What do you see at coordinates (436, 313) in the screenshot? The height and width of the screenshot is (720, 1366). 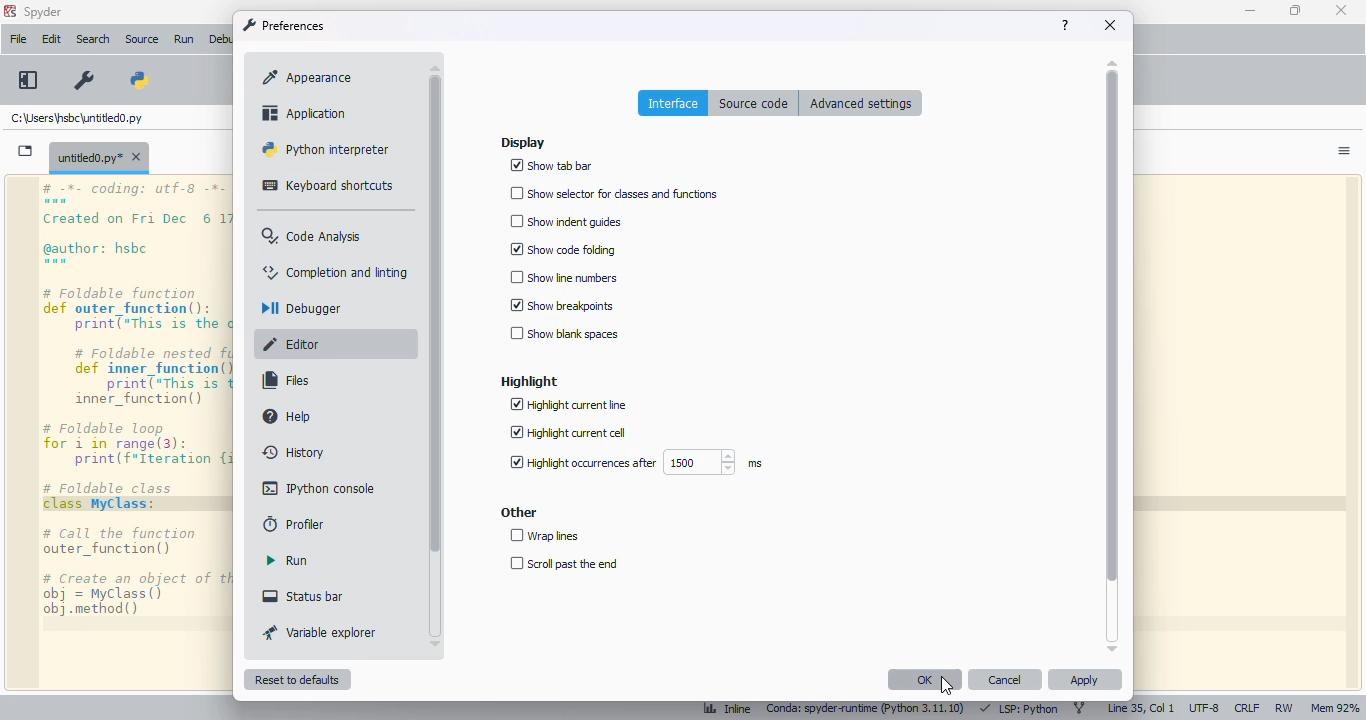 I see `vertical scroll bar` at bounding box center [436, 313].